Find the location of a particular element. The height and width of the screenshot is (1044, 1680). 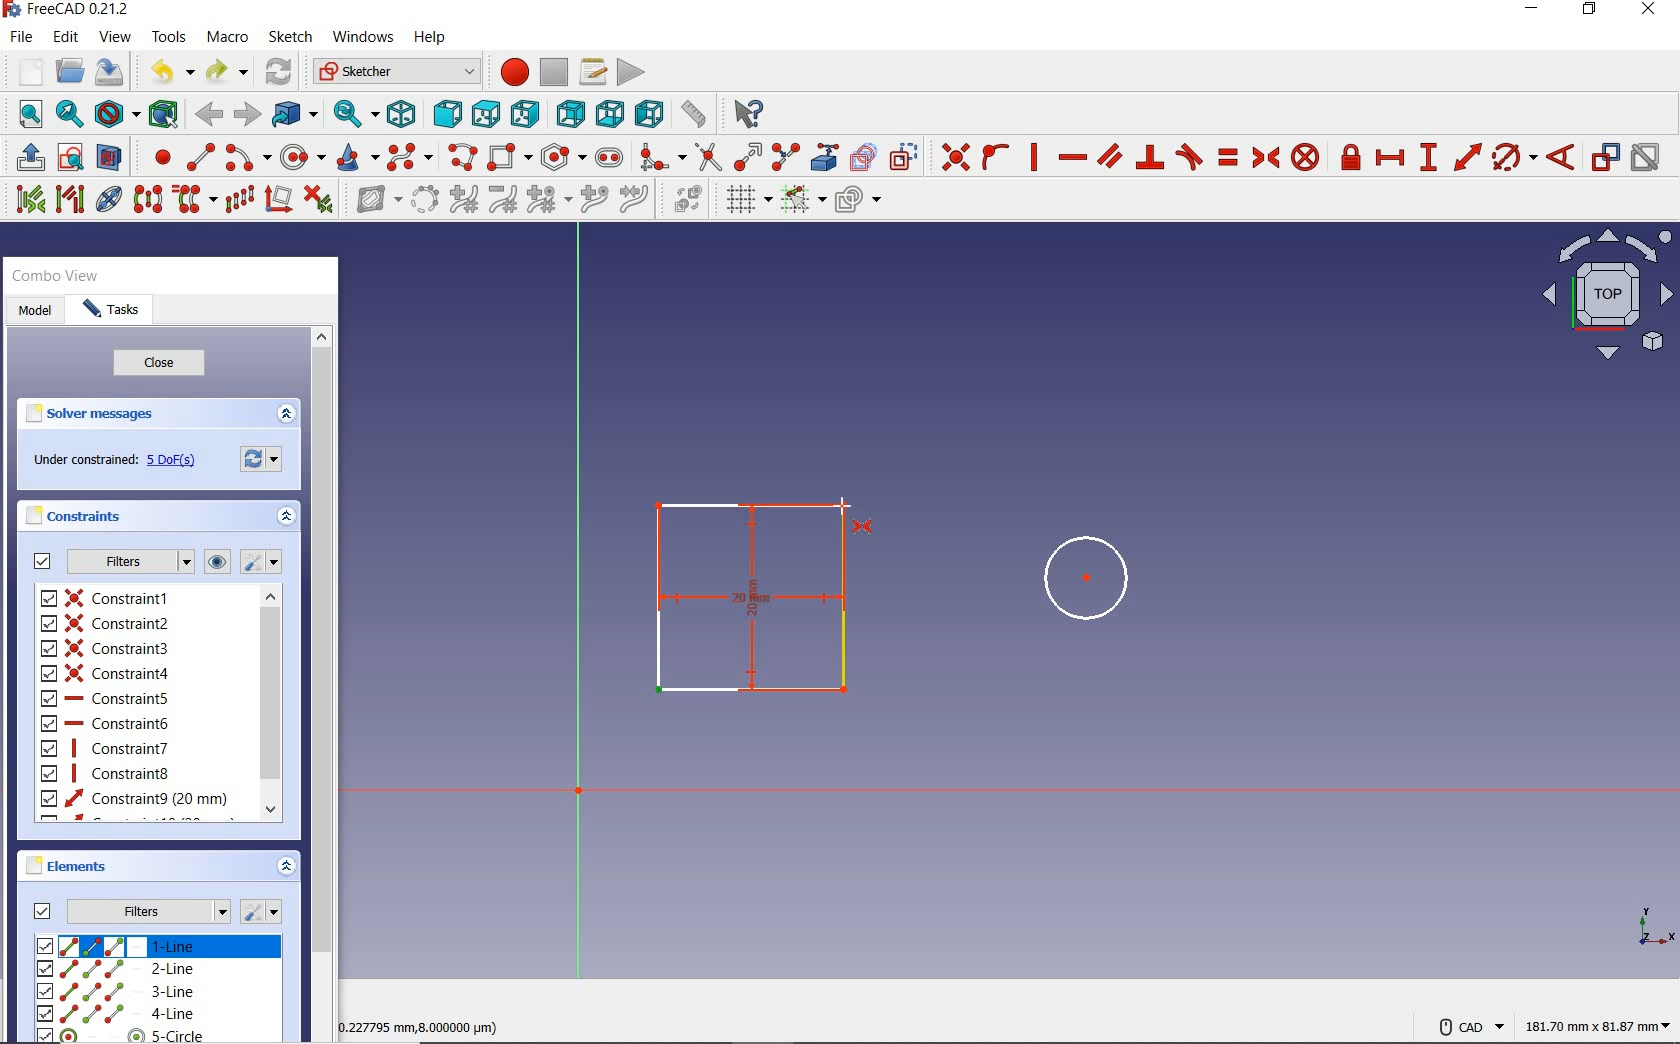

convert geometry to b-spline is located at coordinates (424, 199).